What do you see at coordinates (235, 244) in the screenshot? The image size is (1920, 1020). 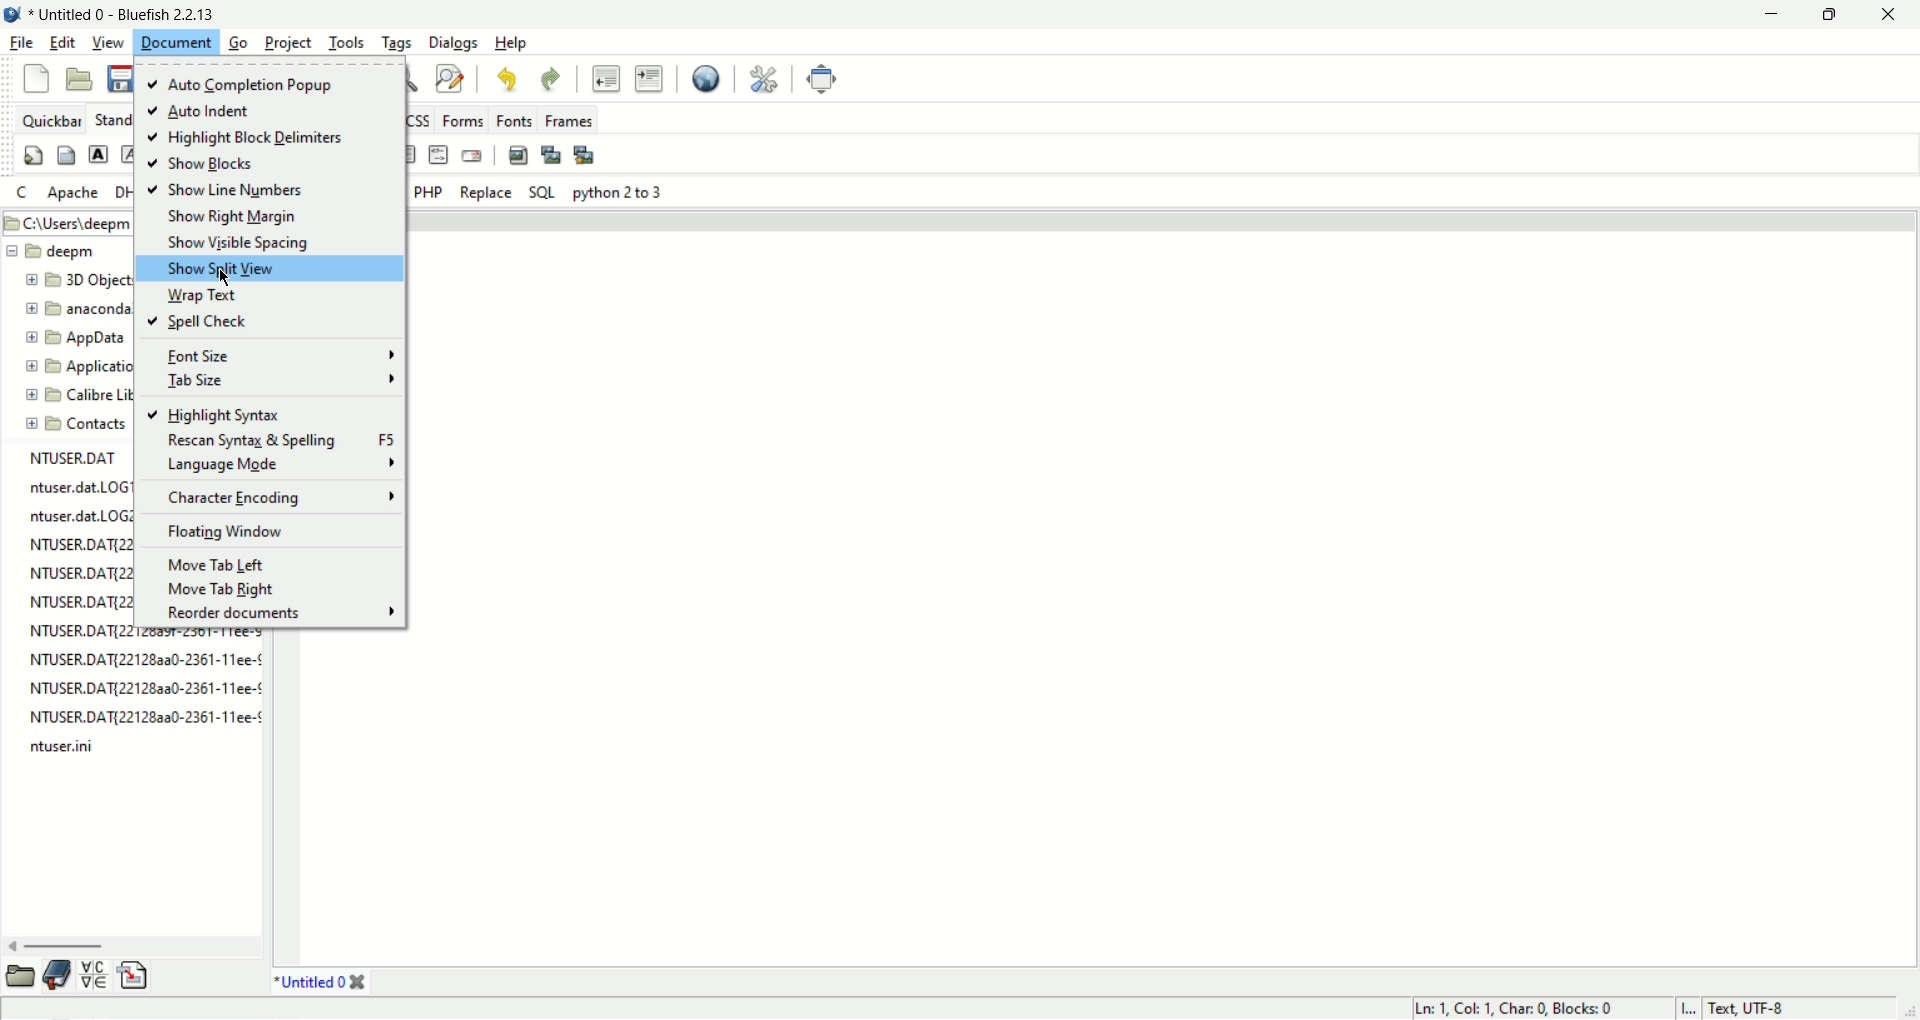 I see `show visible spacing` at bounding box center [235, 244].